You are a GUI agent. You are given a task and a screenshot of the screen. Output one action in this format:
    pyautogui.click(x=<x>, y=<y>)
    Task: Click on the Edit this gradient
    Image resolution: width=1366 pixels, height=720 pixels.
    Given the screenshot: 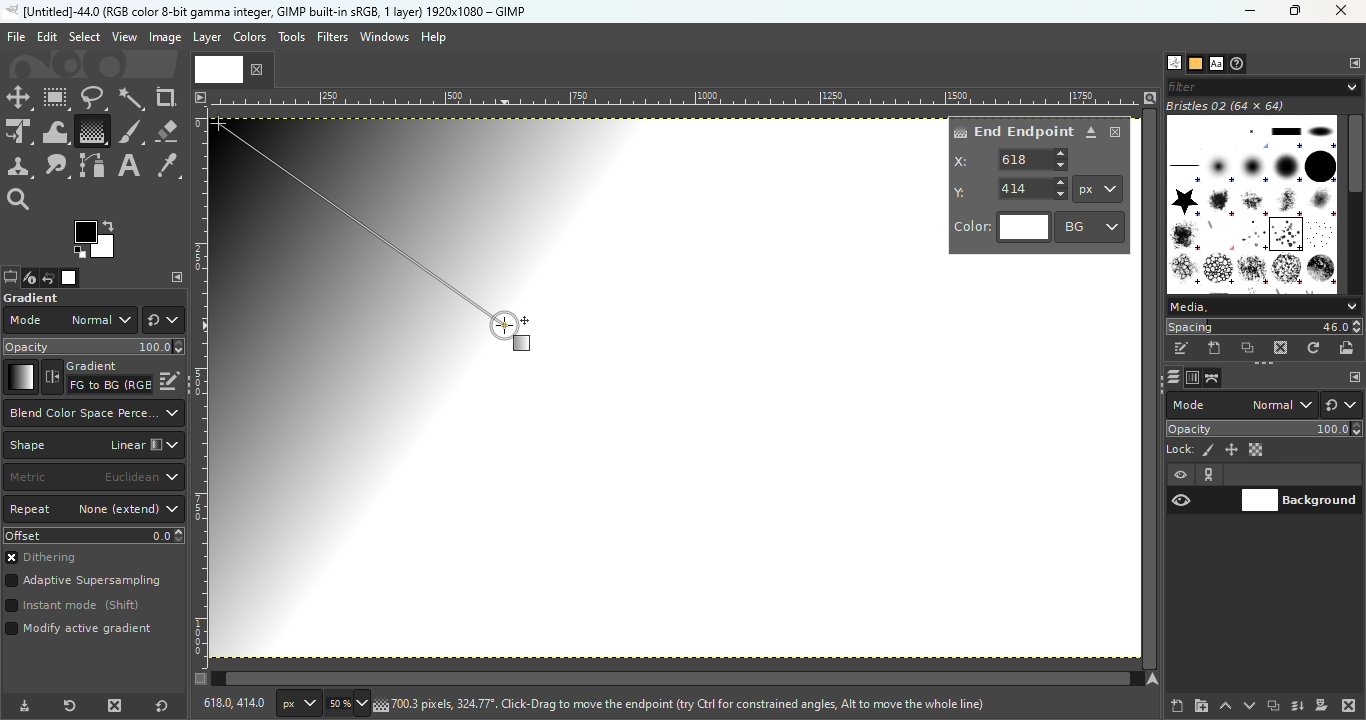 What is the action you would take?
    pyautogui.click(x=170, y=379)
    